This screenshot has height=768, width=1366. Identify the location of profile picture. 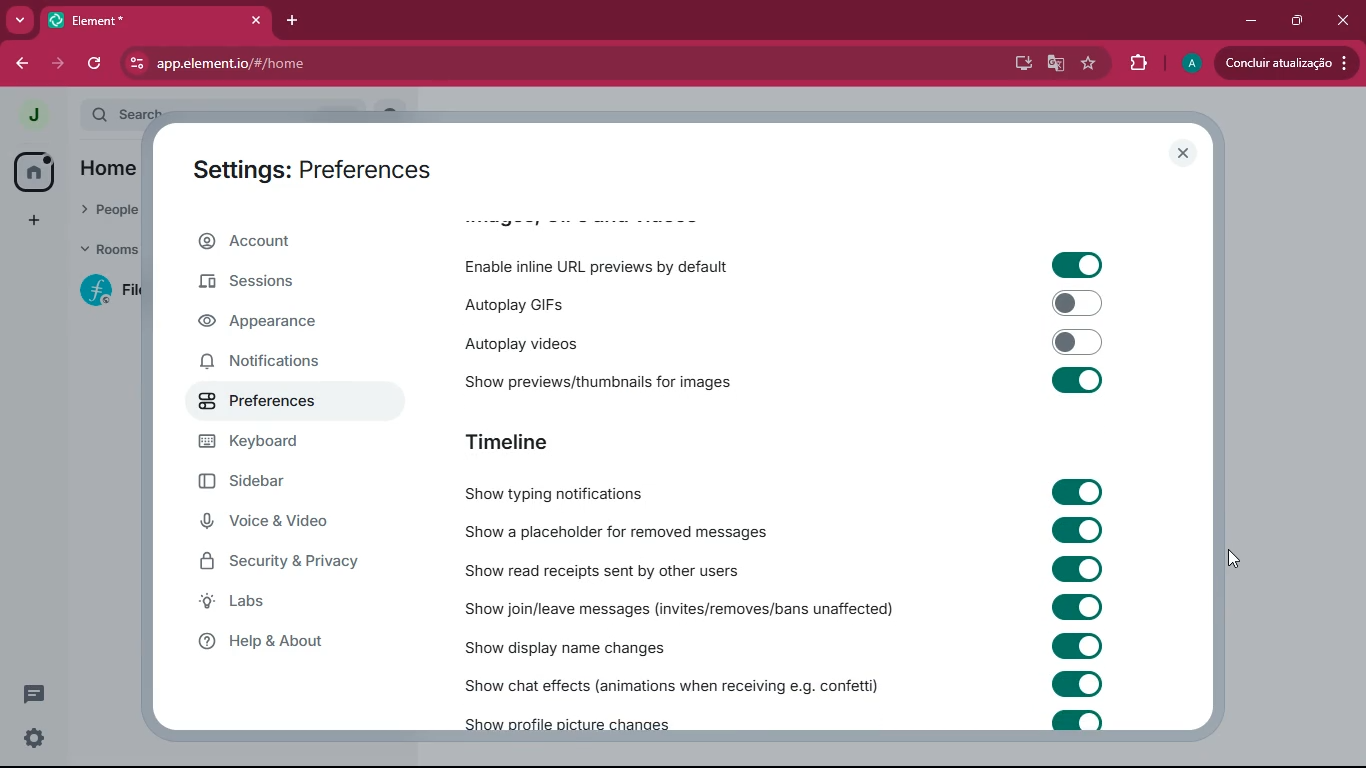
(29, 114).